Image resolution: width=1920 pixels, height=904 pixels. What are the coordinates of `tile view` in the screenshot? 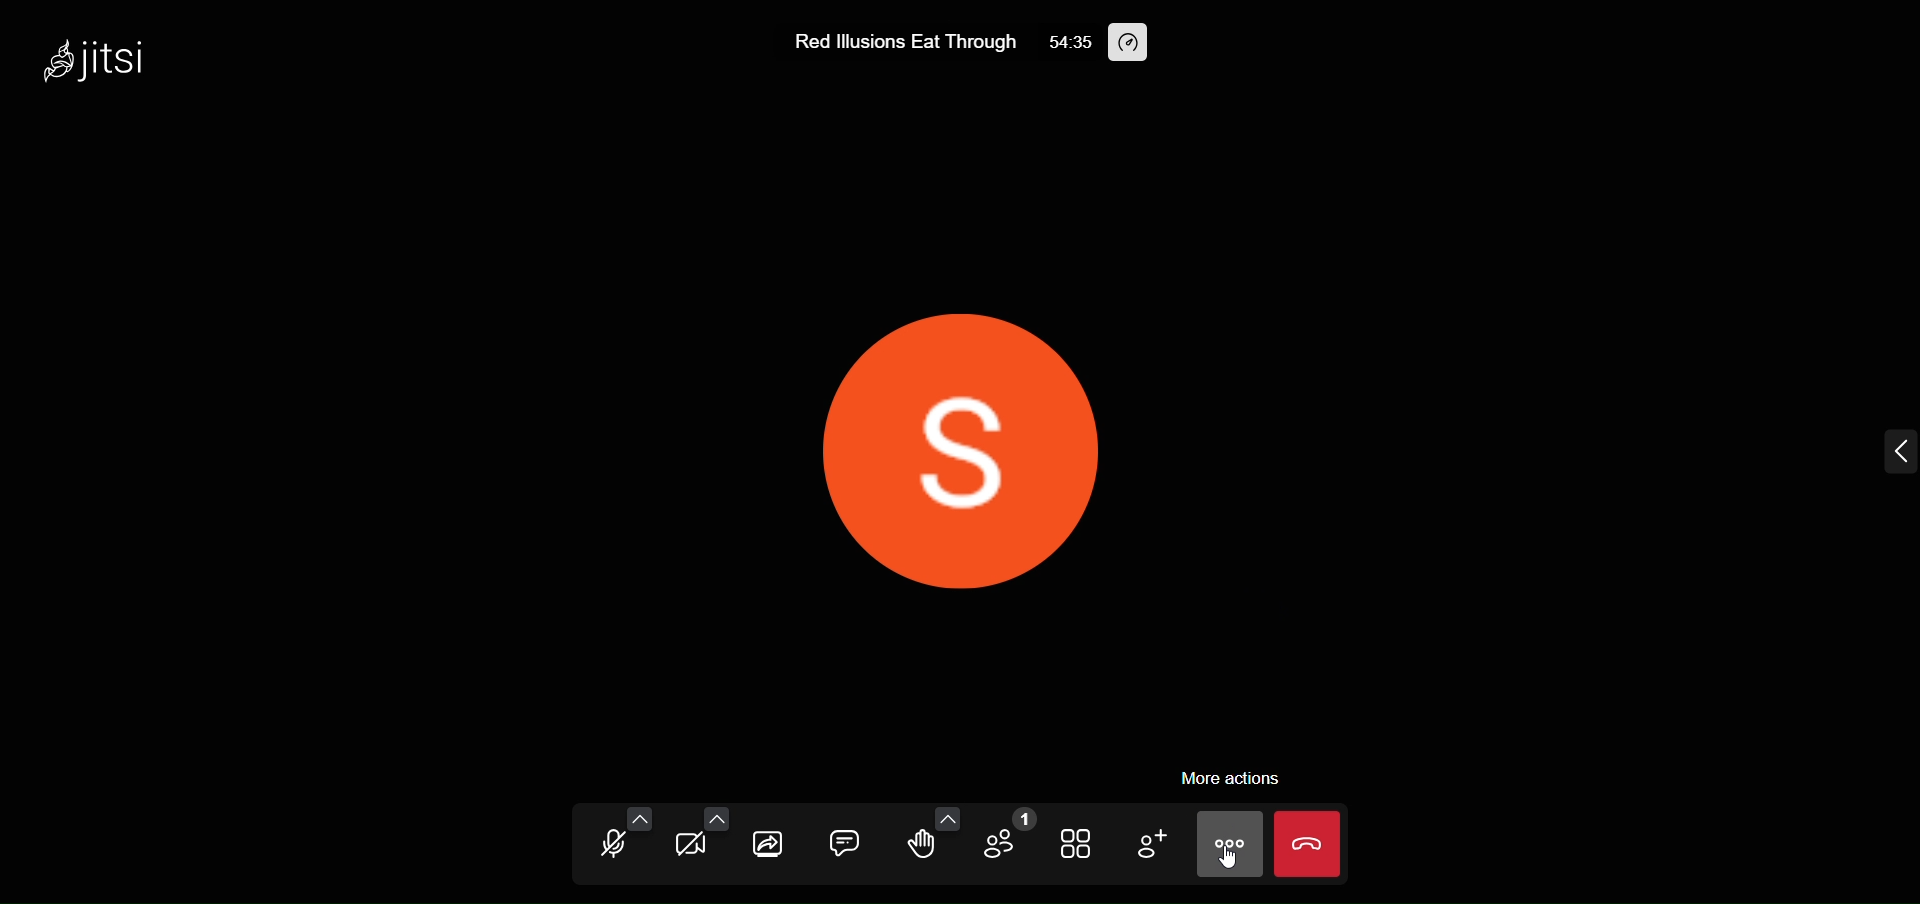 It's located at (1076, 844).